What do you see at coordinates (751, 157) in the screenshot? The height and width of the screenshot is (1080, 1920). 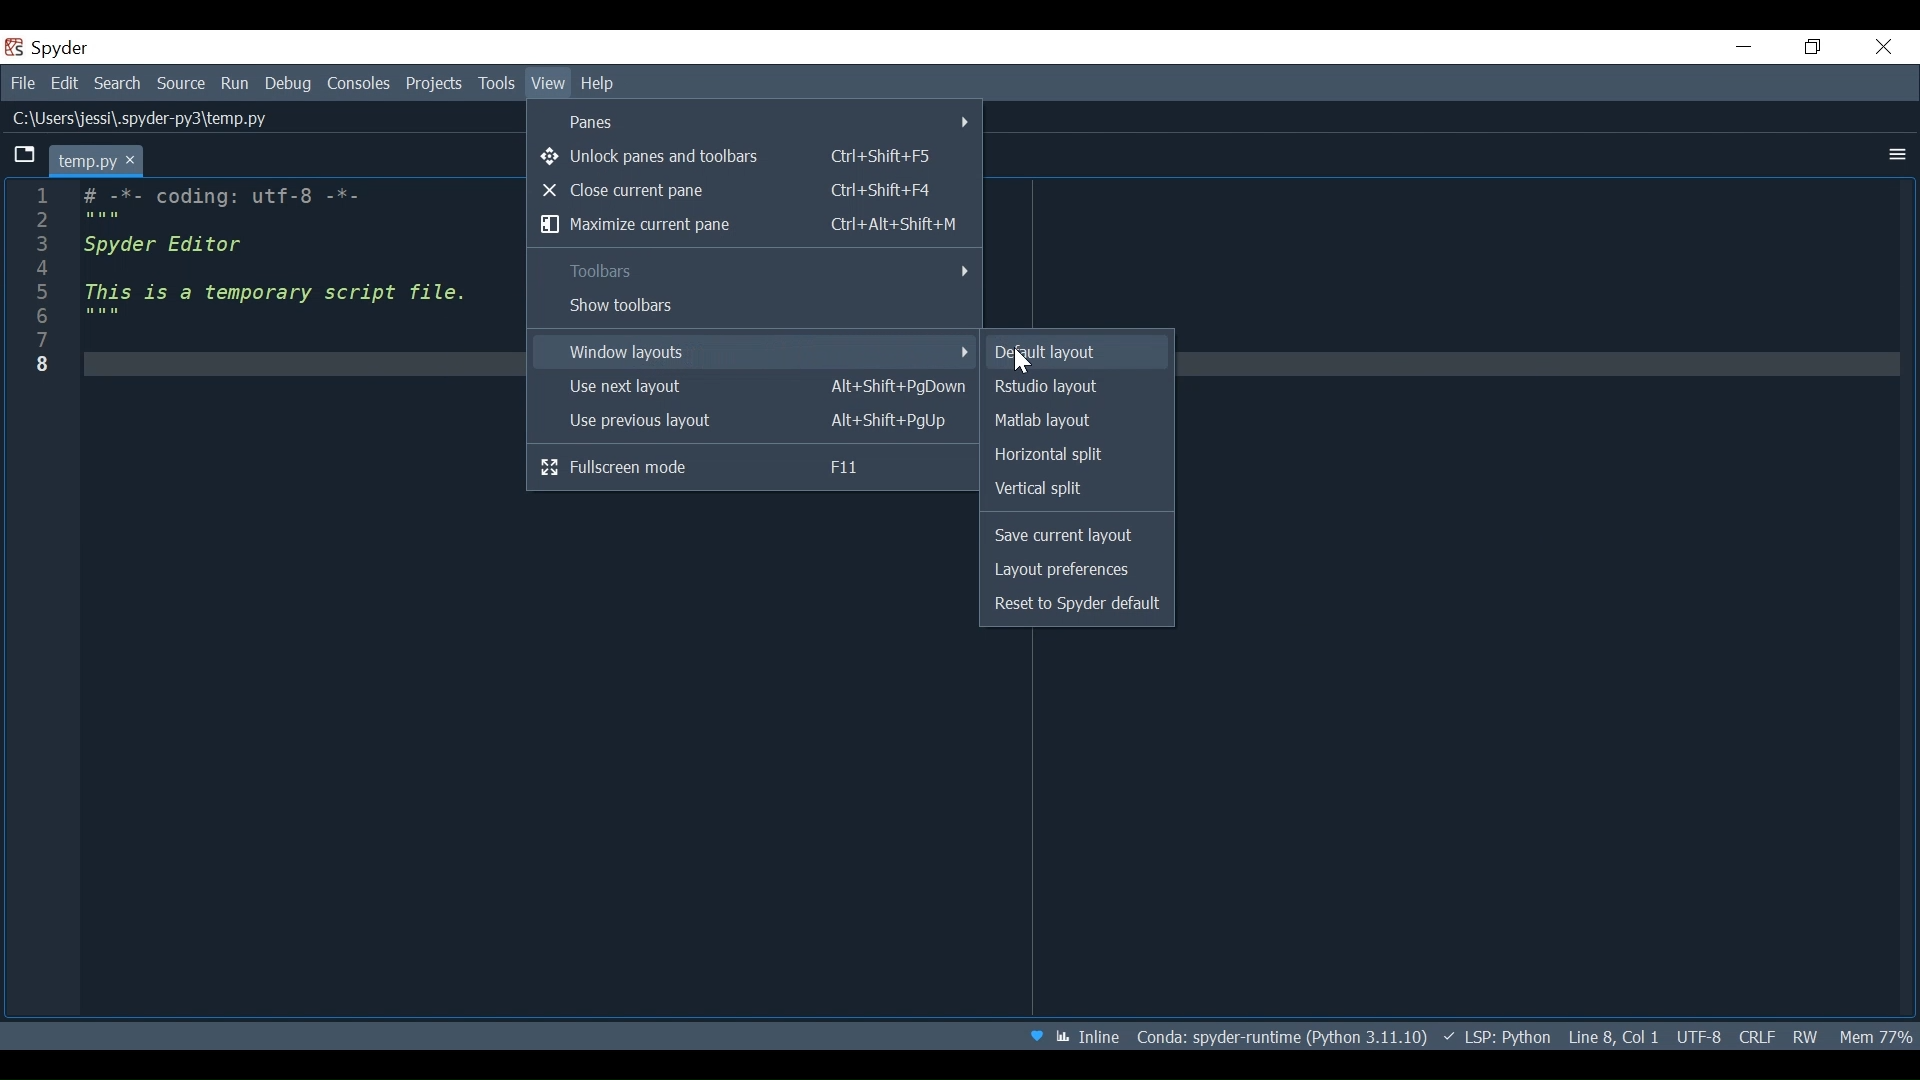 I see `Unlock panes and toolbars` at bounding box center [751, 157].